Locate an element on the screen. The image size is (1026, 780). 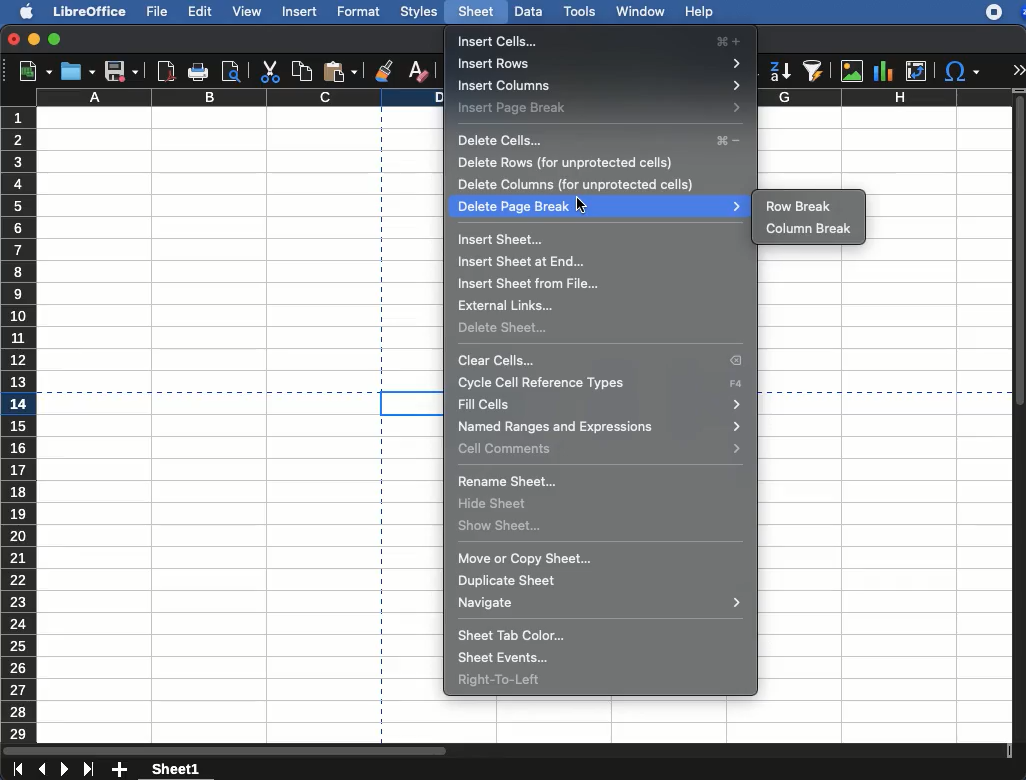
clear cells is located at coordinates (600, 362).